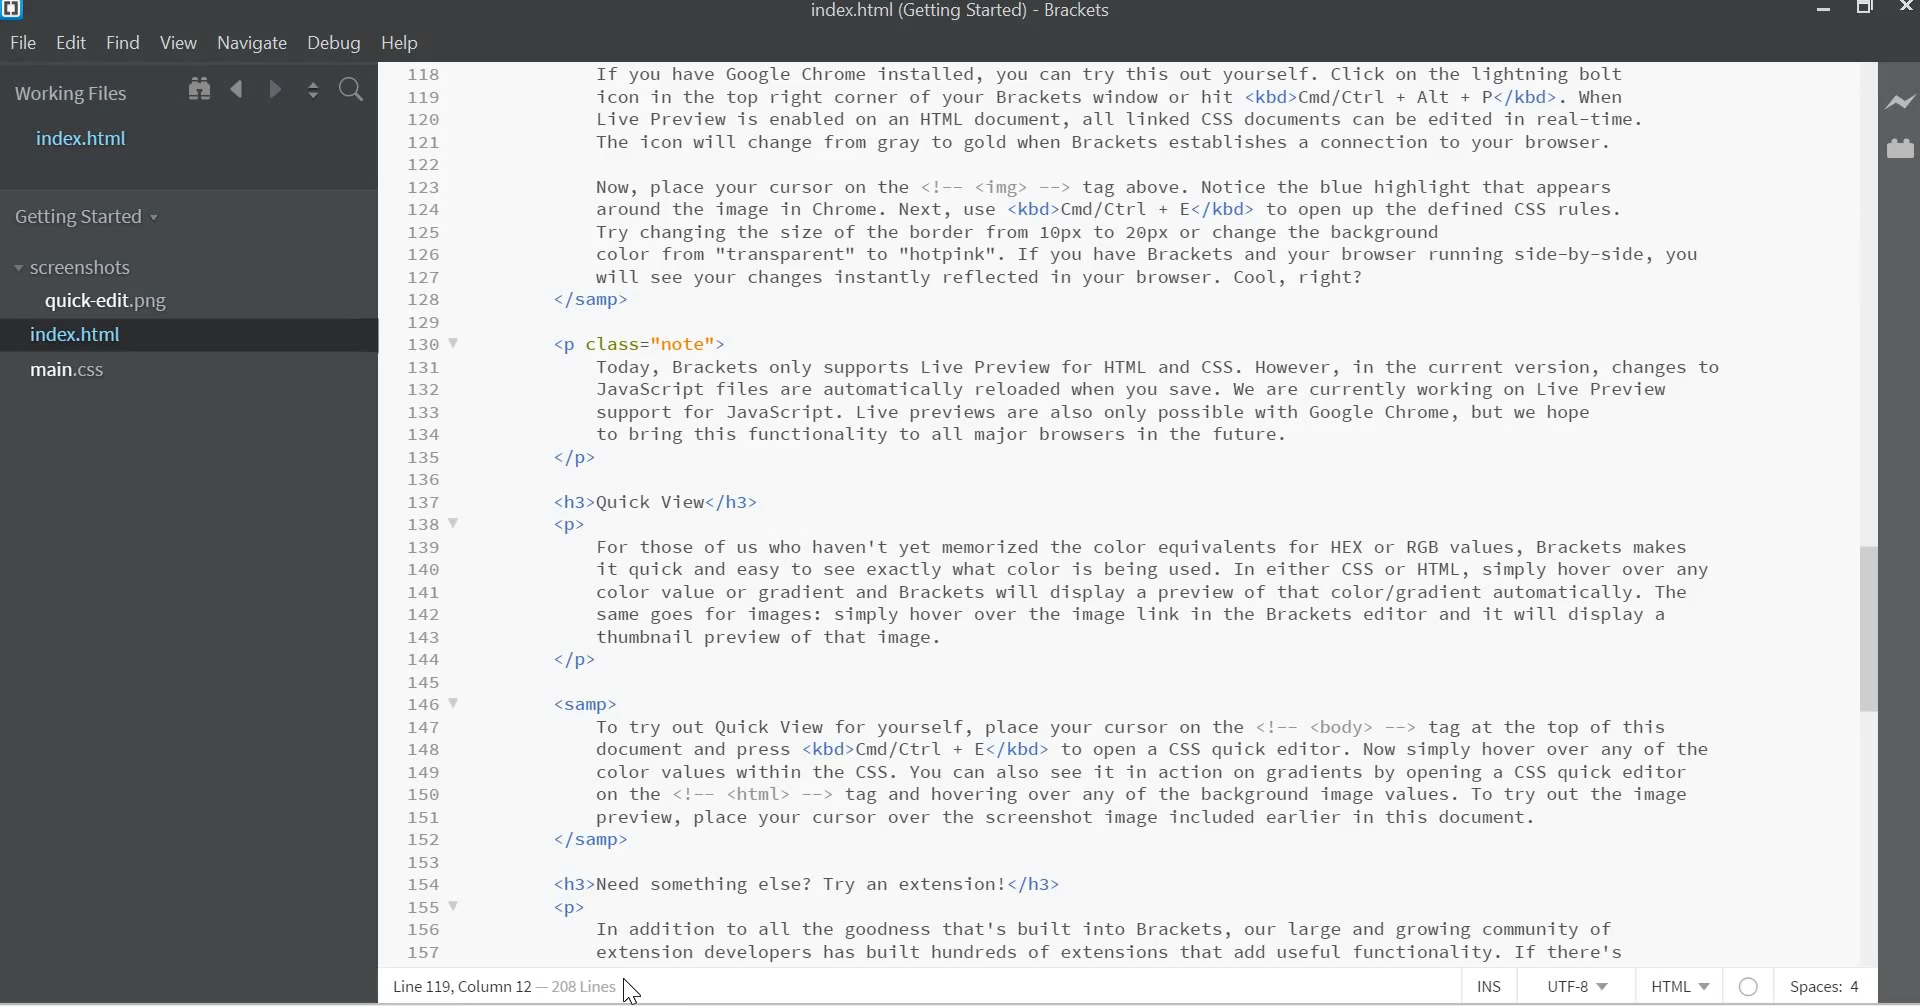  I want to click on Debug, so click(334, 46).